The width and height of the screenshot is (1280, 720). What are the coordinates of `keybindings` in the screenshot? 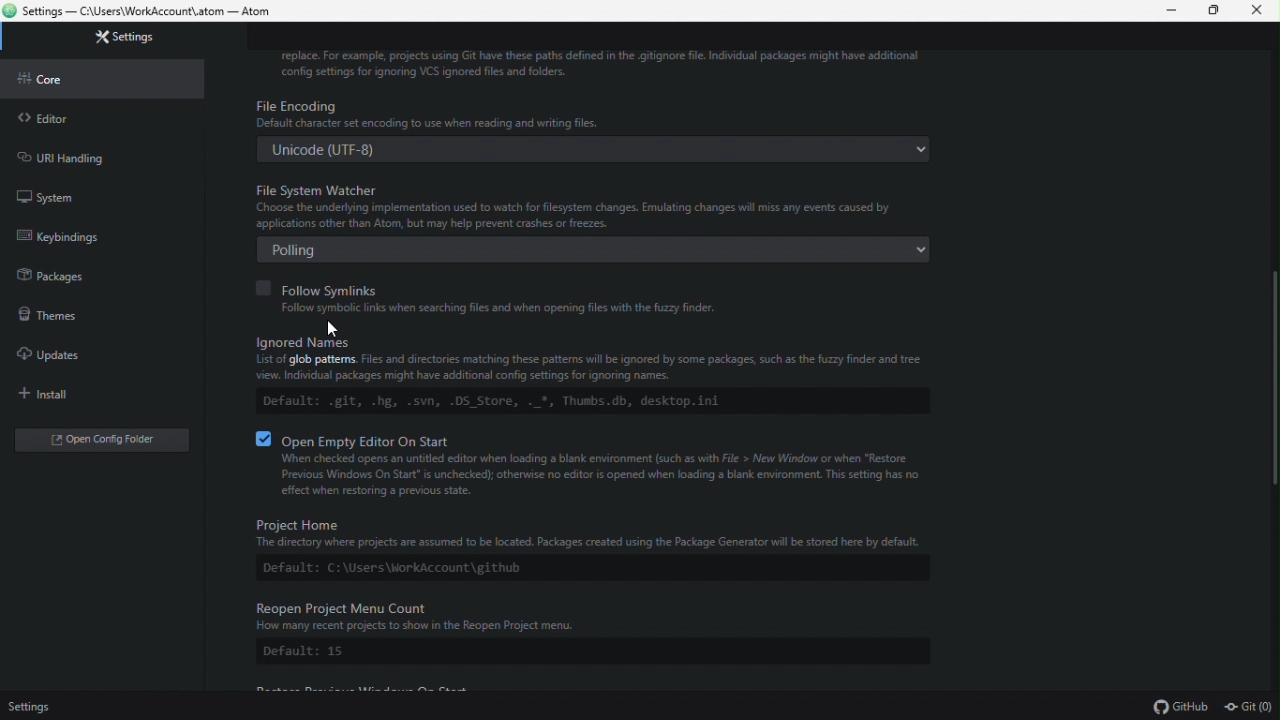 It's located at (110, 240).